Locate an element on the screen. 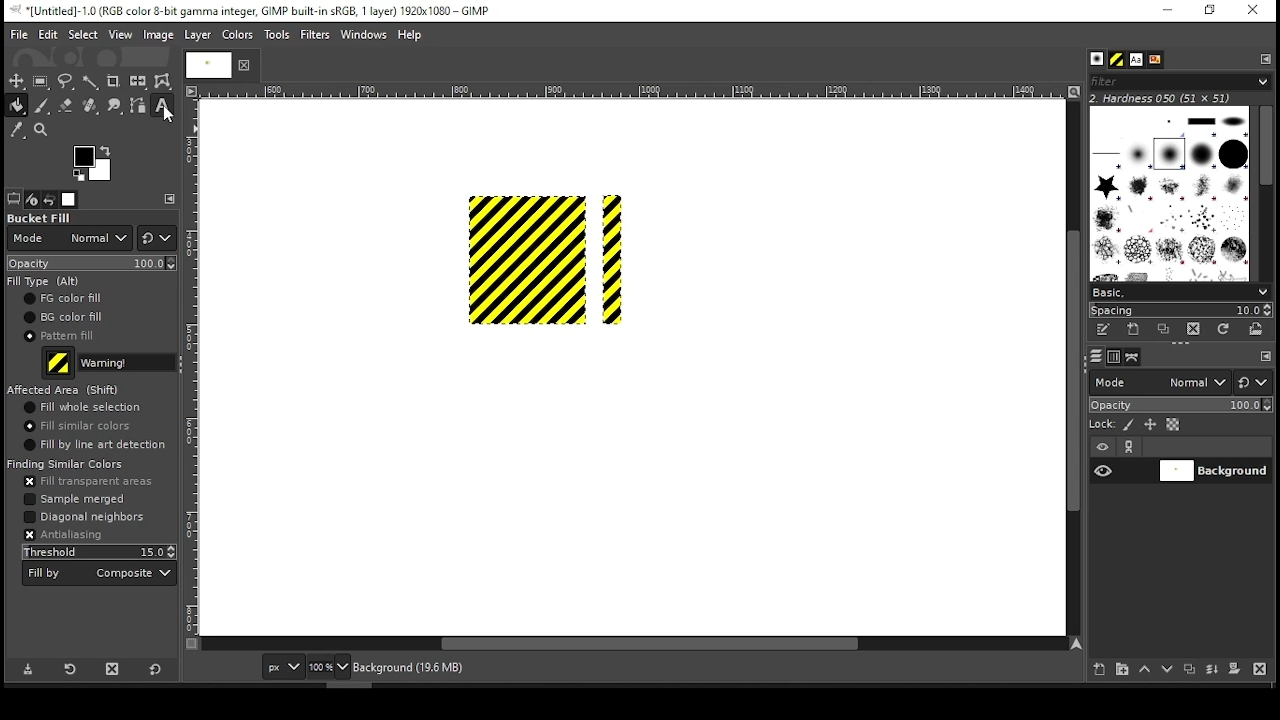 The width and height of the screenshot is (1280, 720). mask  layer is located at coordinates (1234, 670).